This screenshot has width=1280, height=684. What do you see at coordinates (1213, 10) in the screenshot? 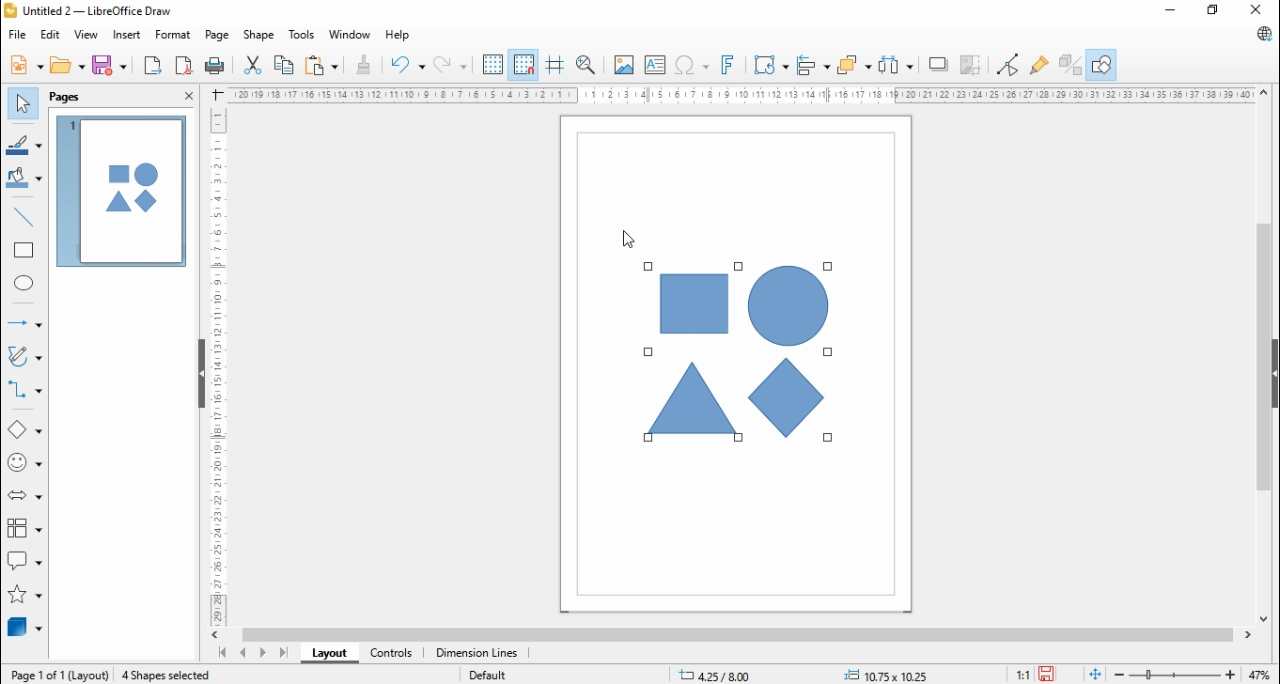
I see `restore` at bounding box center [1213, 10].